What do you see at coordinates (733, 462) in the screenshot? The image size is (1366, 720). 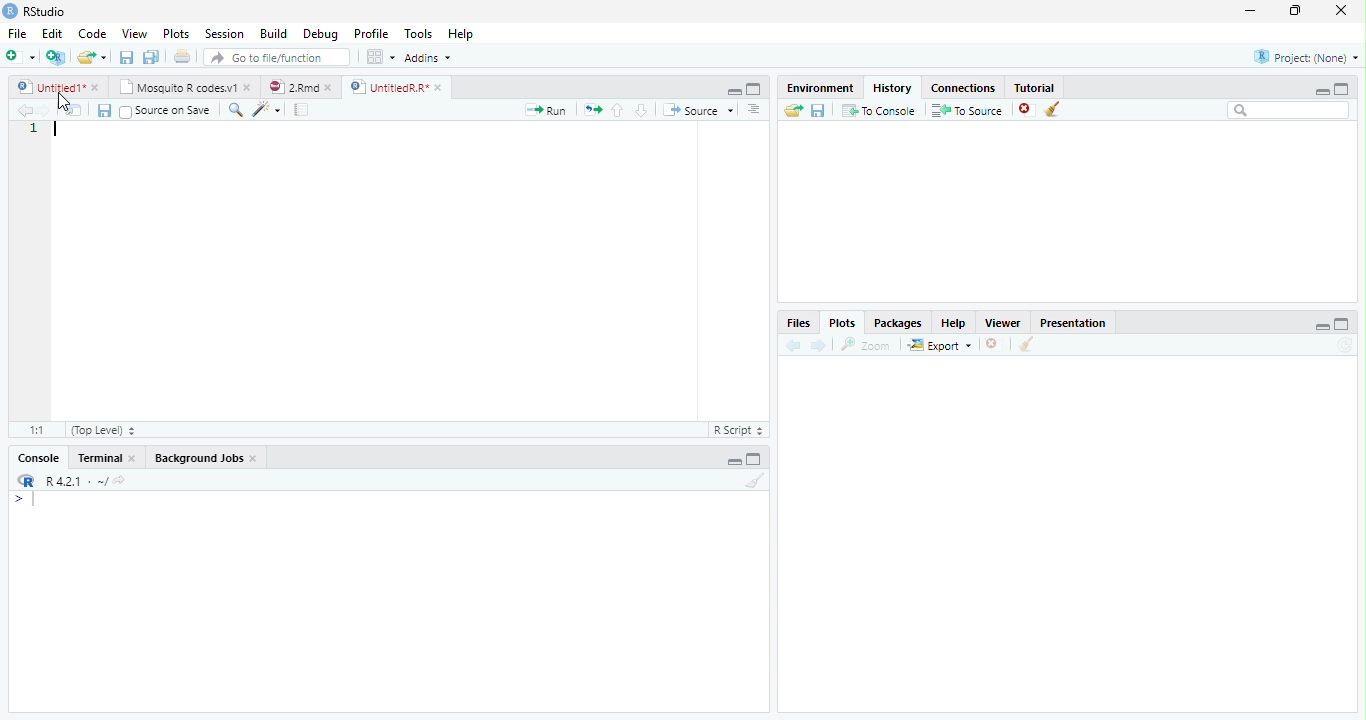 I see `Minimize` at bounding box center [733, 462].